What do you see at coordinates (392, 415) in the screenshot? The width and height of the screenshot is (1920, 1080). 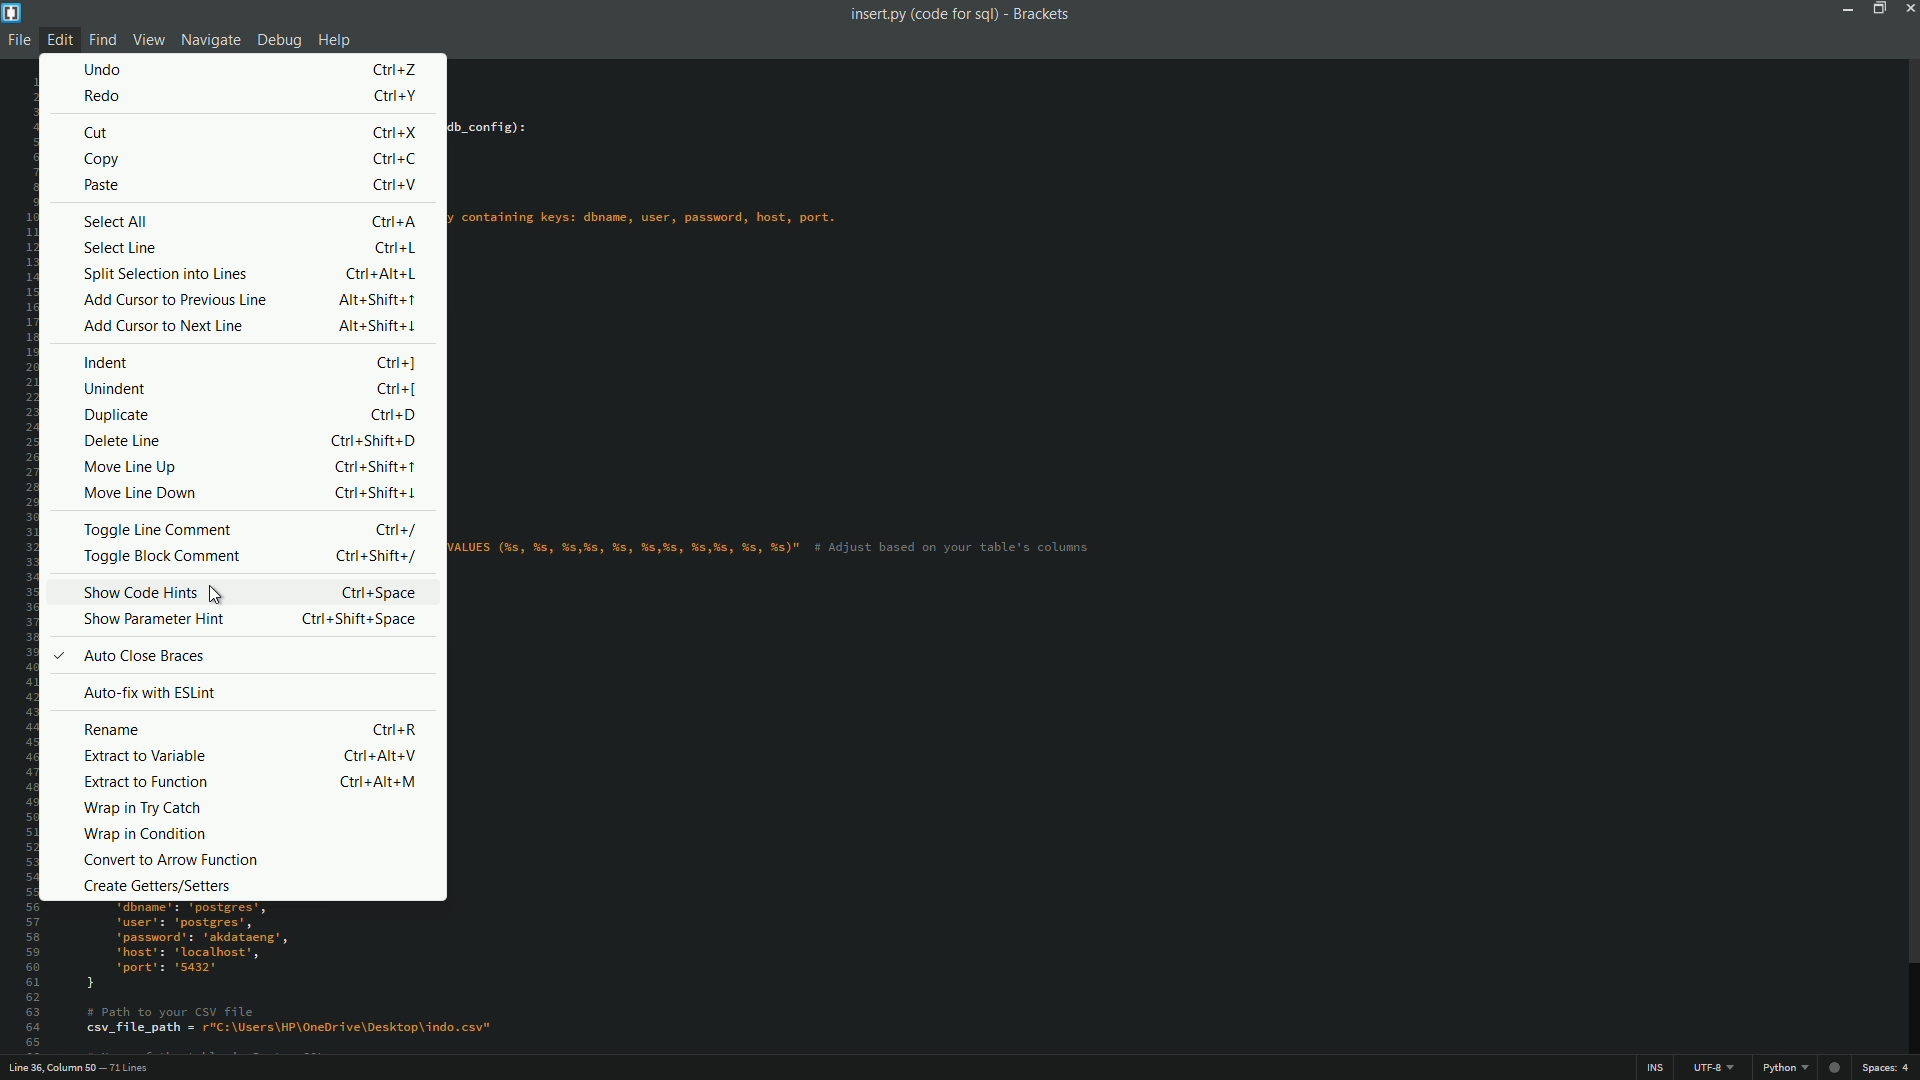 I see `keyboard shortcut` at bounding box center [392, 415].